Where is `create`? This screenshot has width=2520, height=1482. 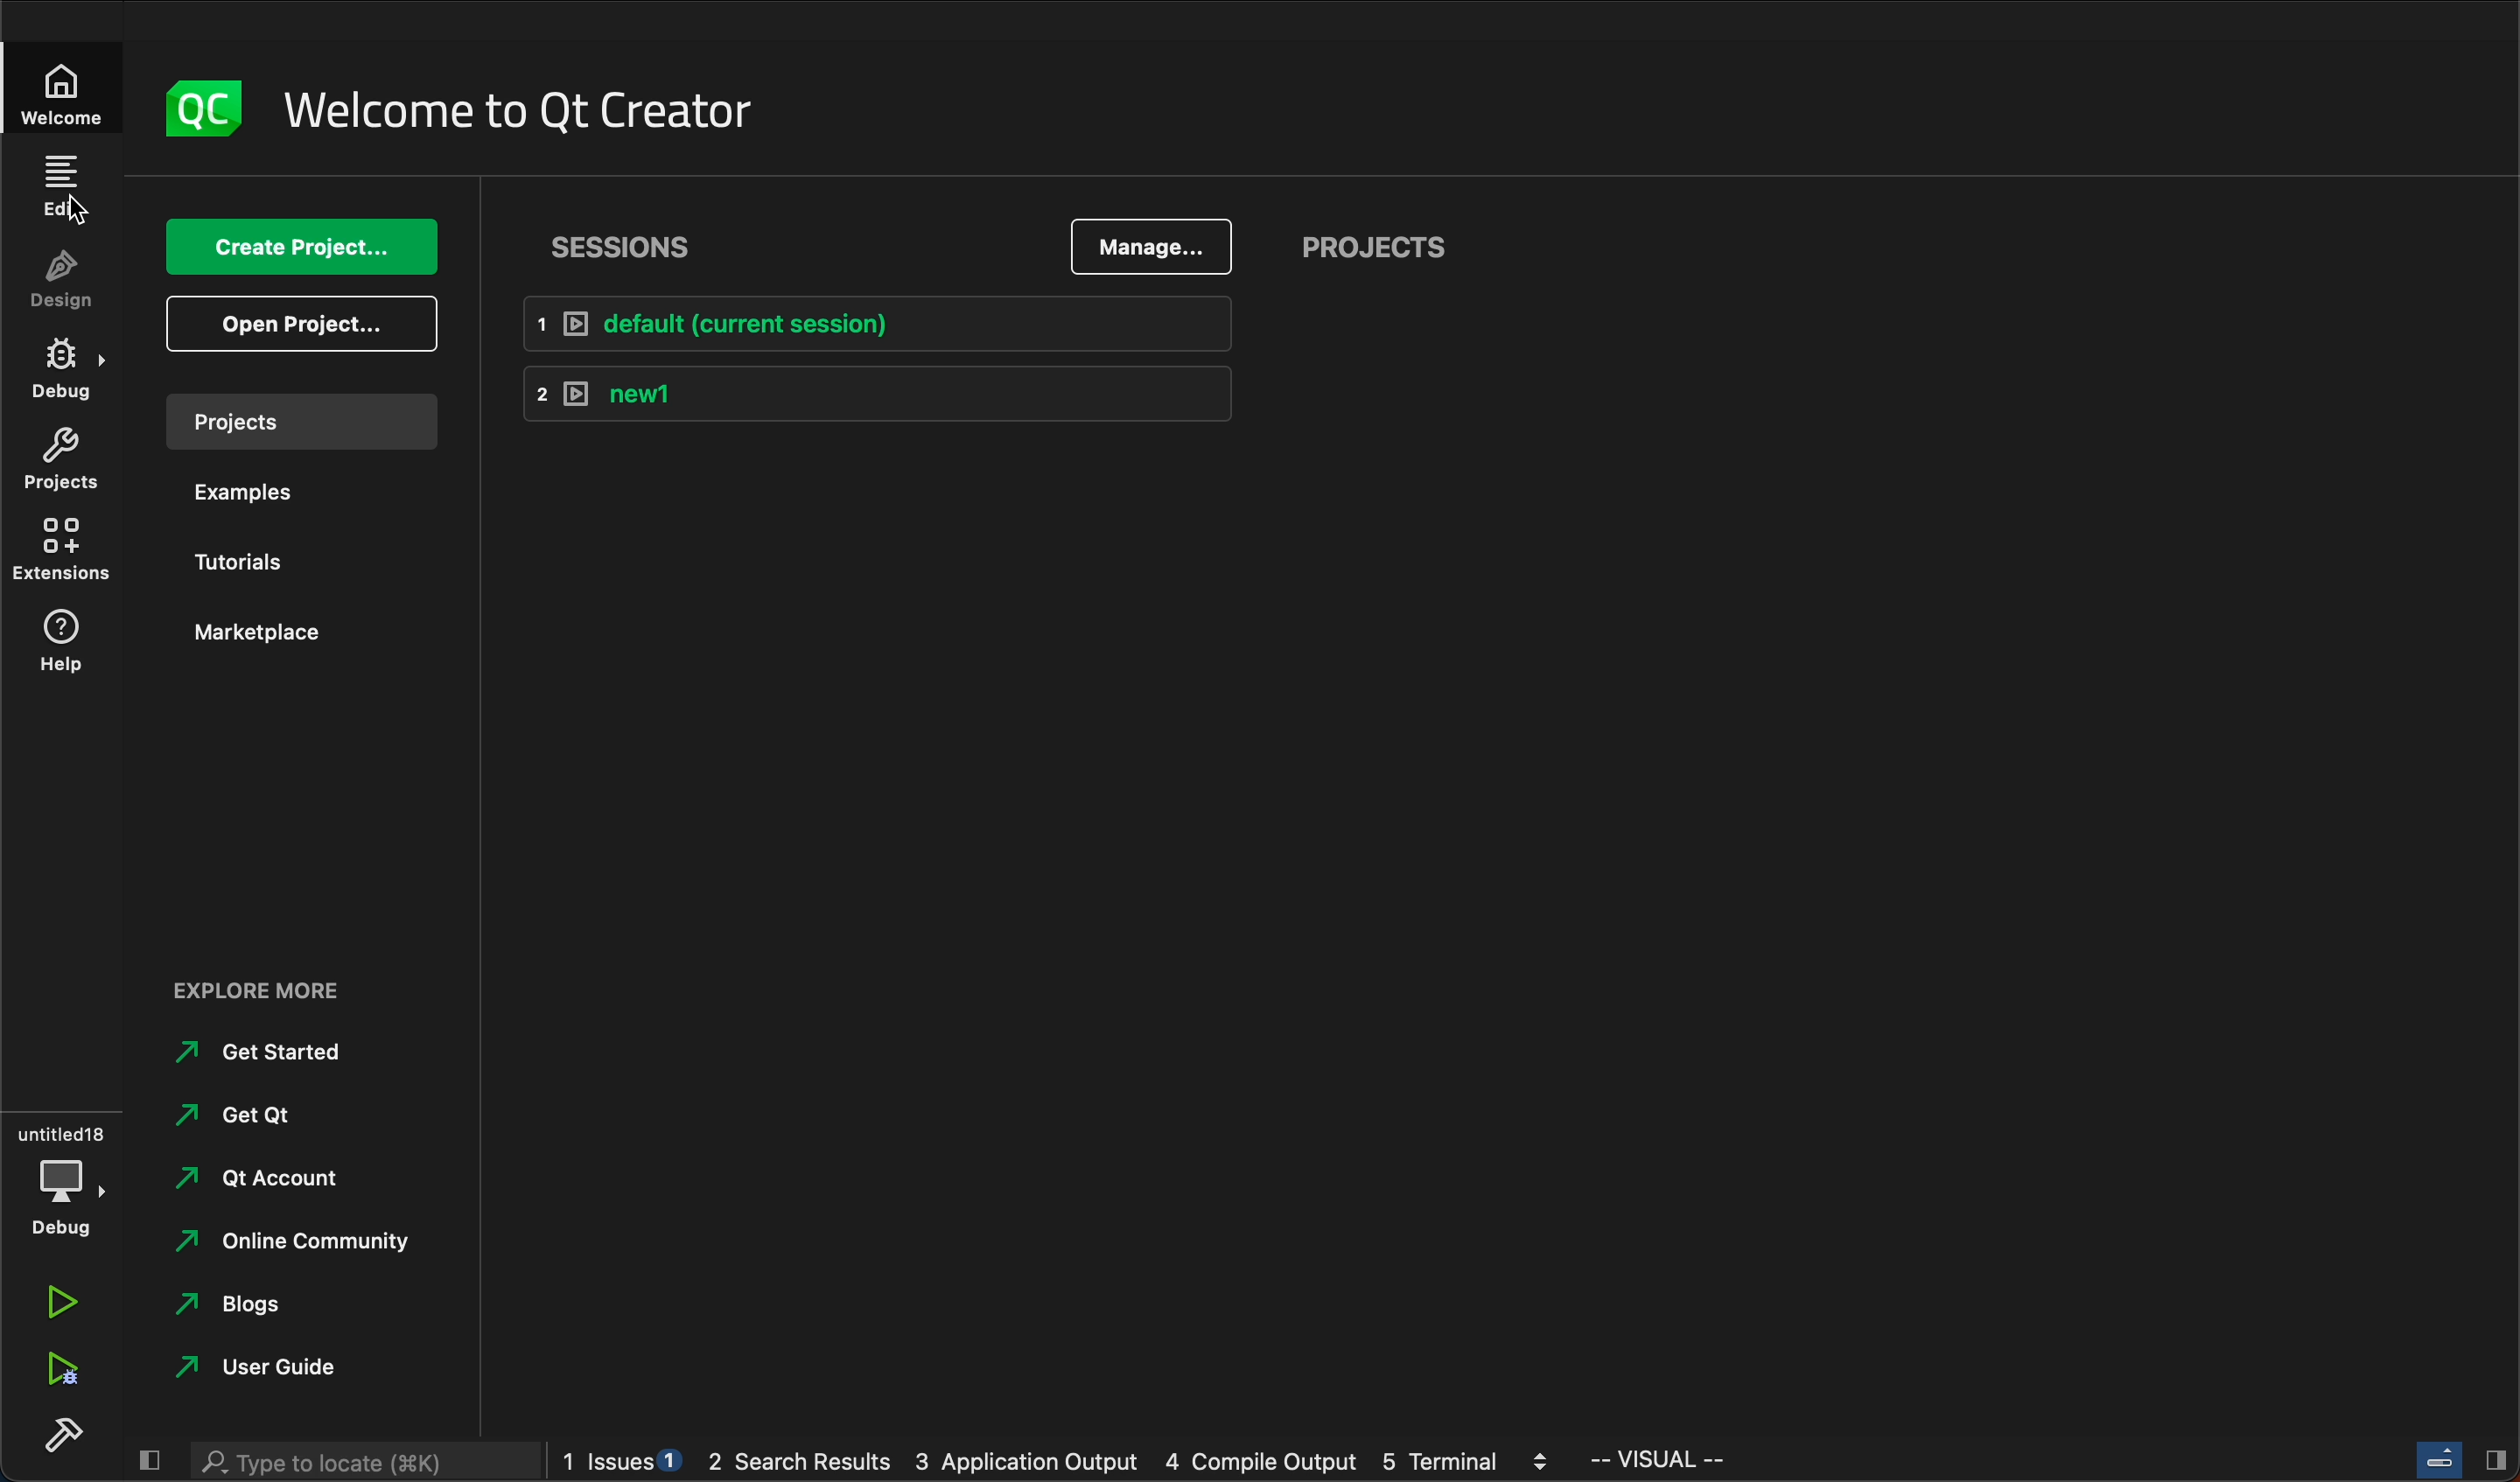 create is located at coordinates (297, 247).